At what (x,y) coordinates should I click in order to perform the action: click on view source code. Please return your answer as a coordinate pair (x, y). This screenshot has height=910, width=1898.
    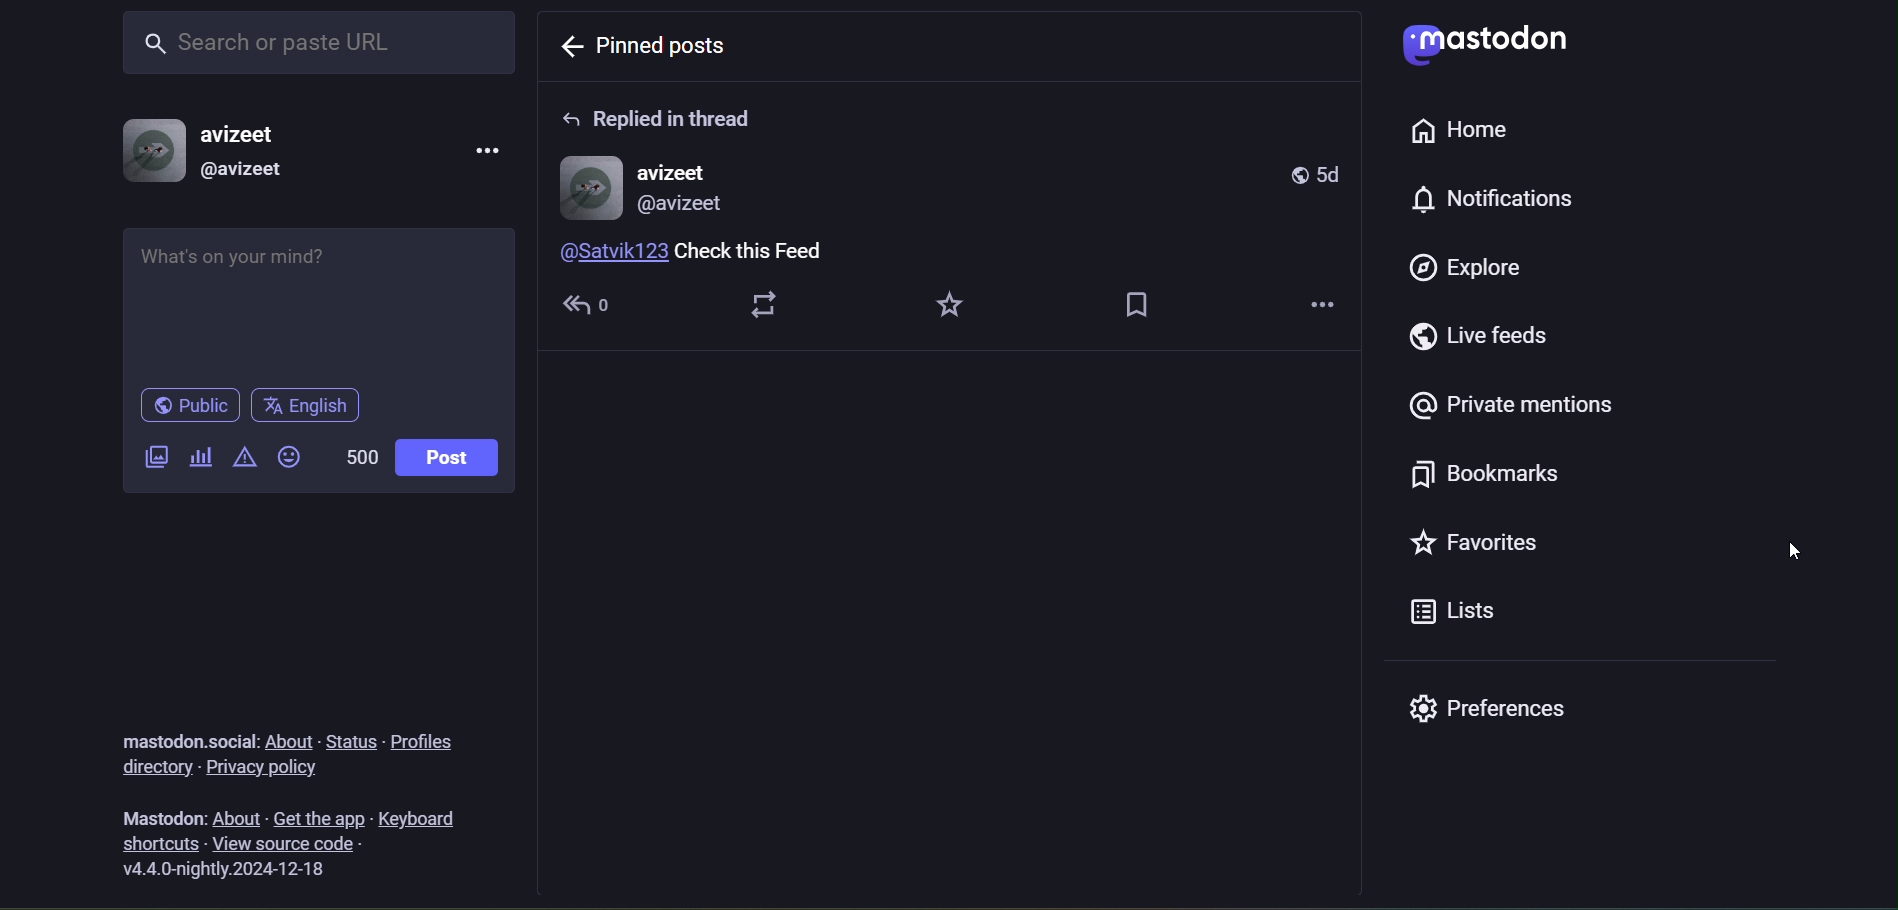
    Looking at the image, I should click on (331, 846).